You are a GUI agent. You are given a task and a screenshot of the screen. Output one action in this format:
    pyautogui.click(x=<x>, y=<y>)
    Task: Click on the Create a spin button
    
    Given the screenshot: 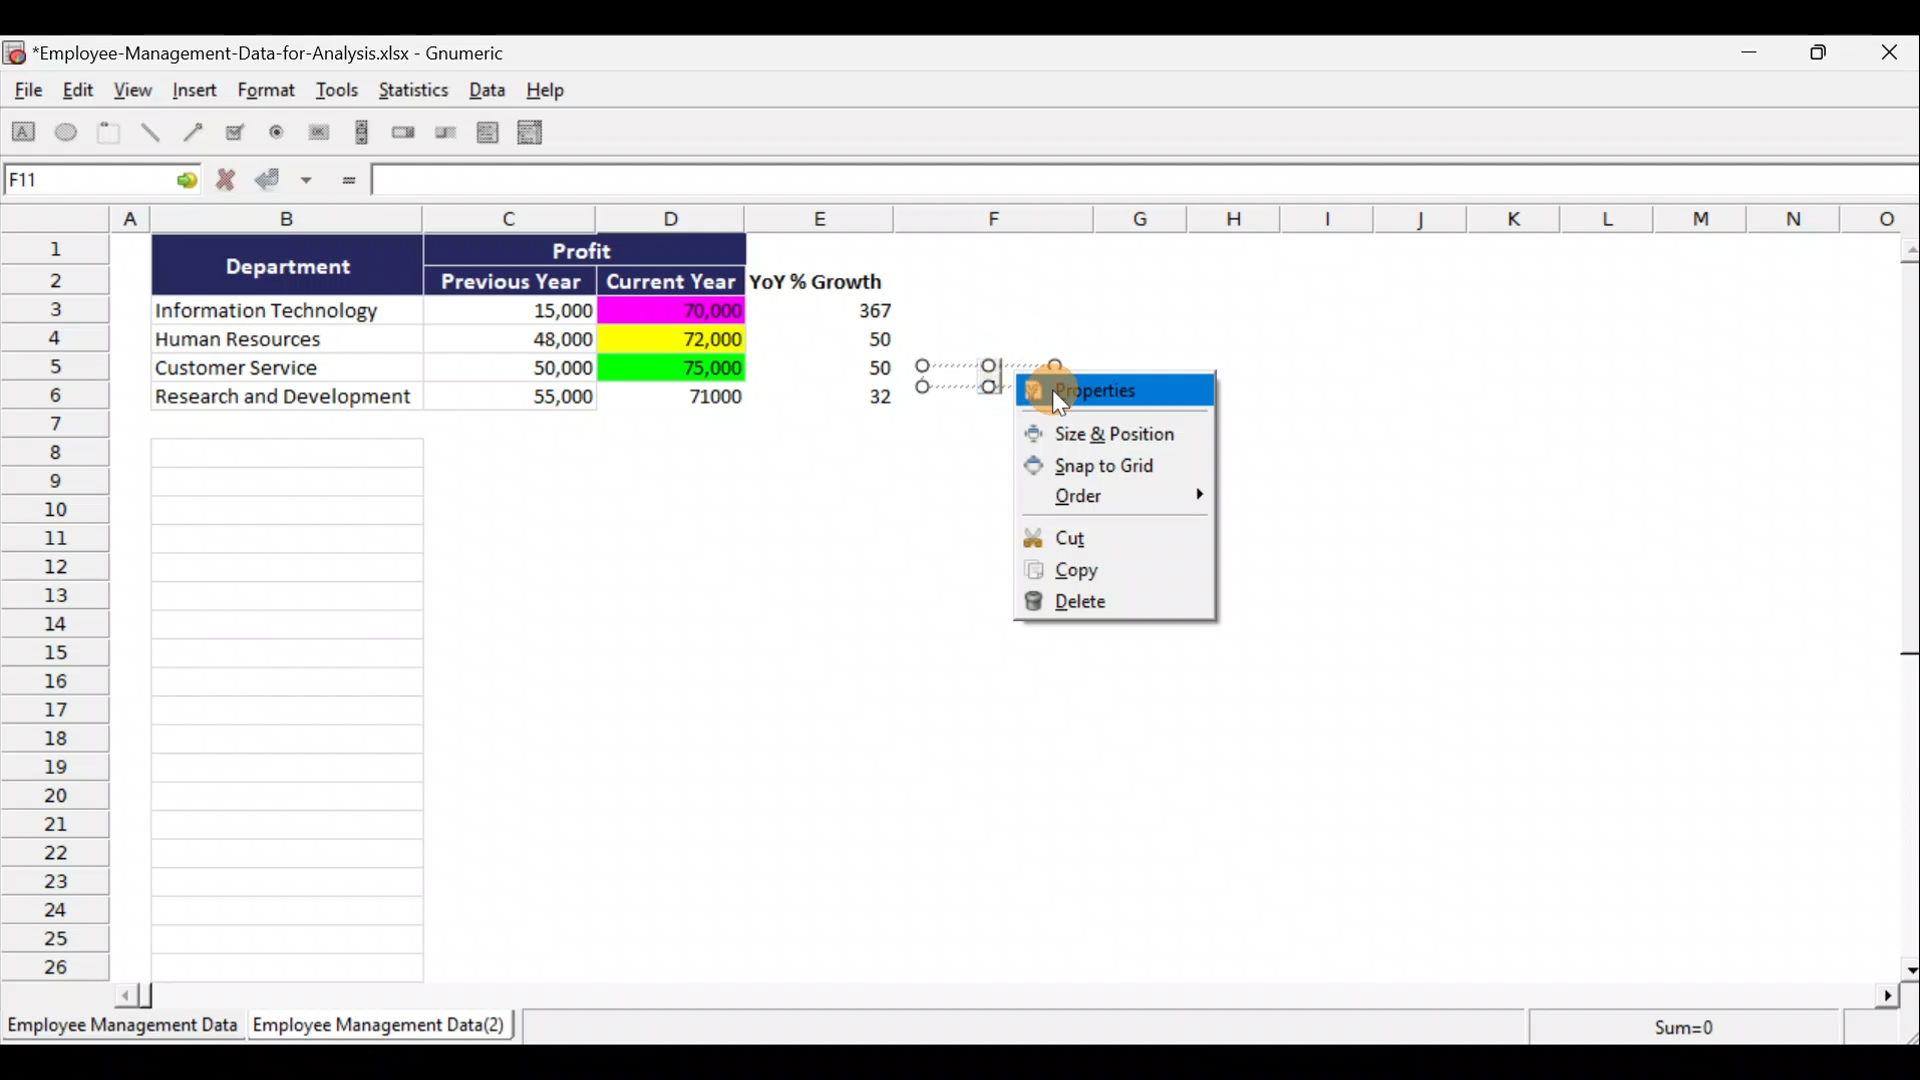 What is the action you would take?
    pyautogui.click(x=405, y=134)
    